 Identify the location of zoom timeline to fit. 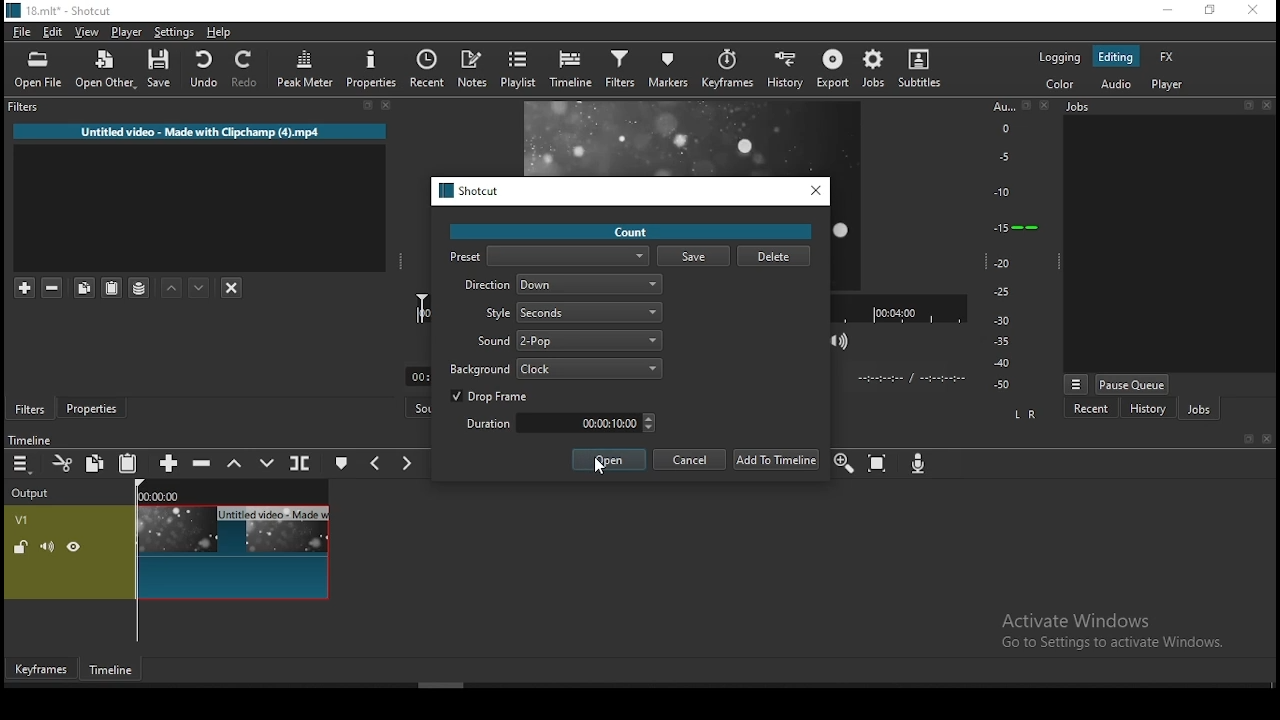
(877, 463).